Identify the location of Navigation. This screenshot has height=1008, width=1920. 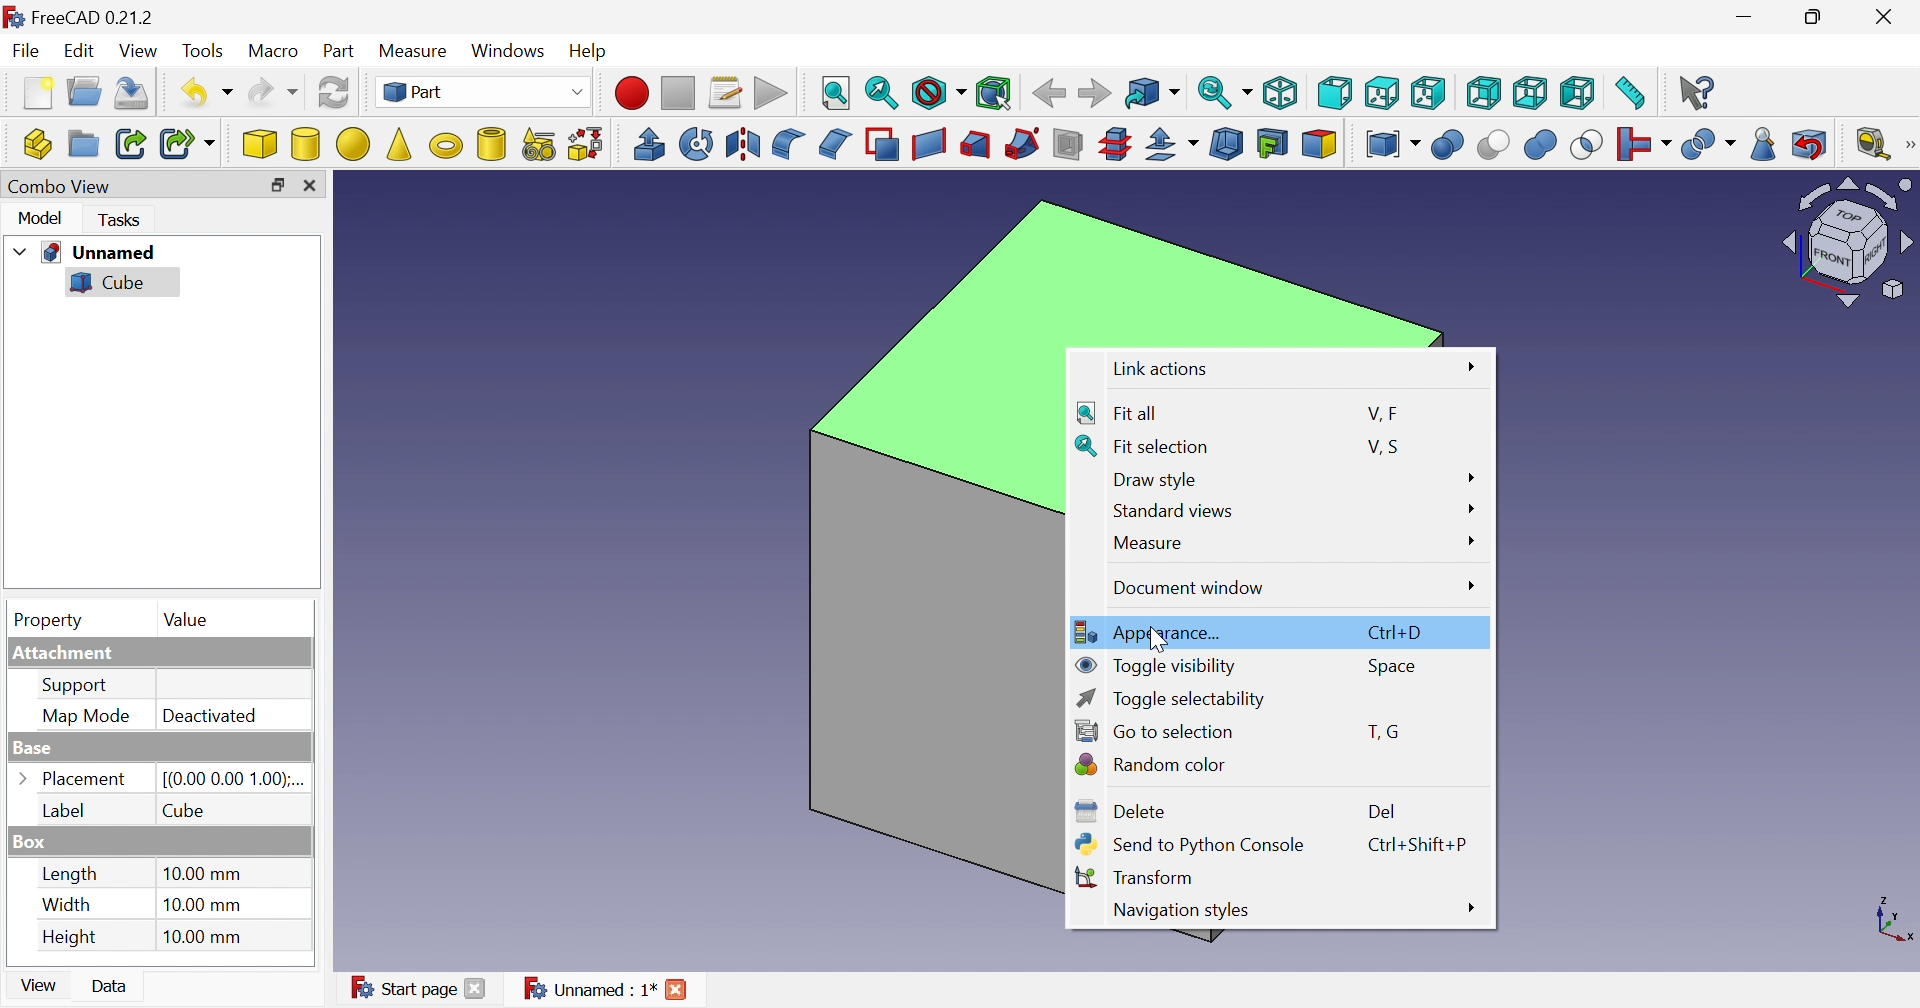
(1180, 911).